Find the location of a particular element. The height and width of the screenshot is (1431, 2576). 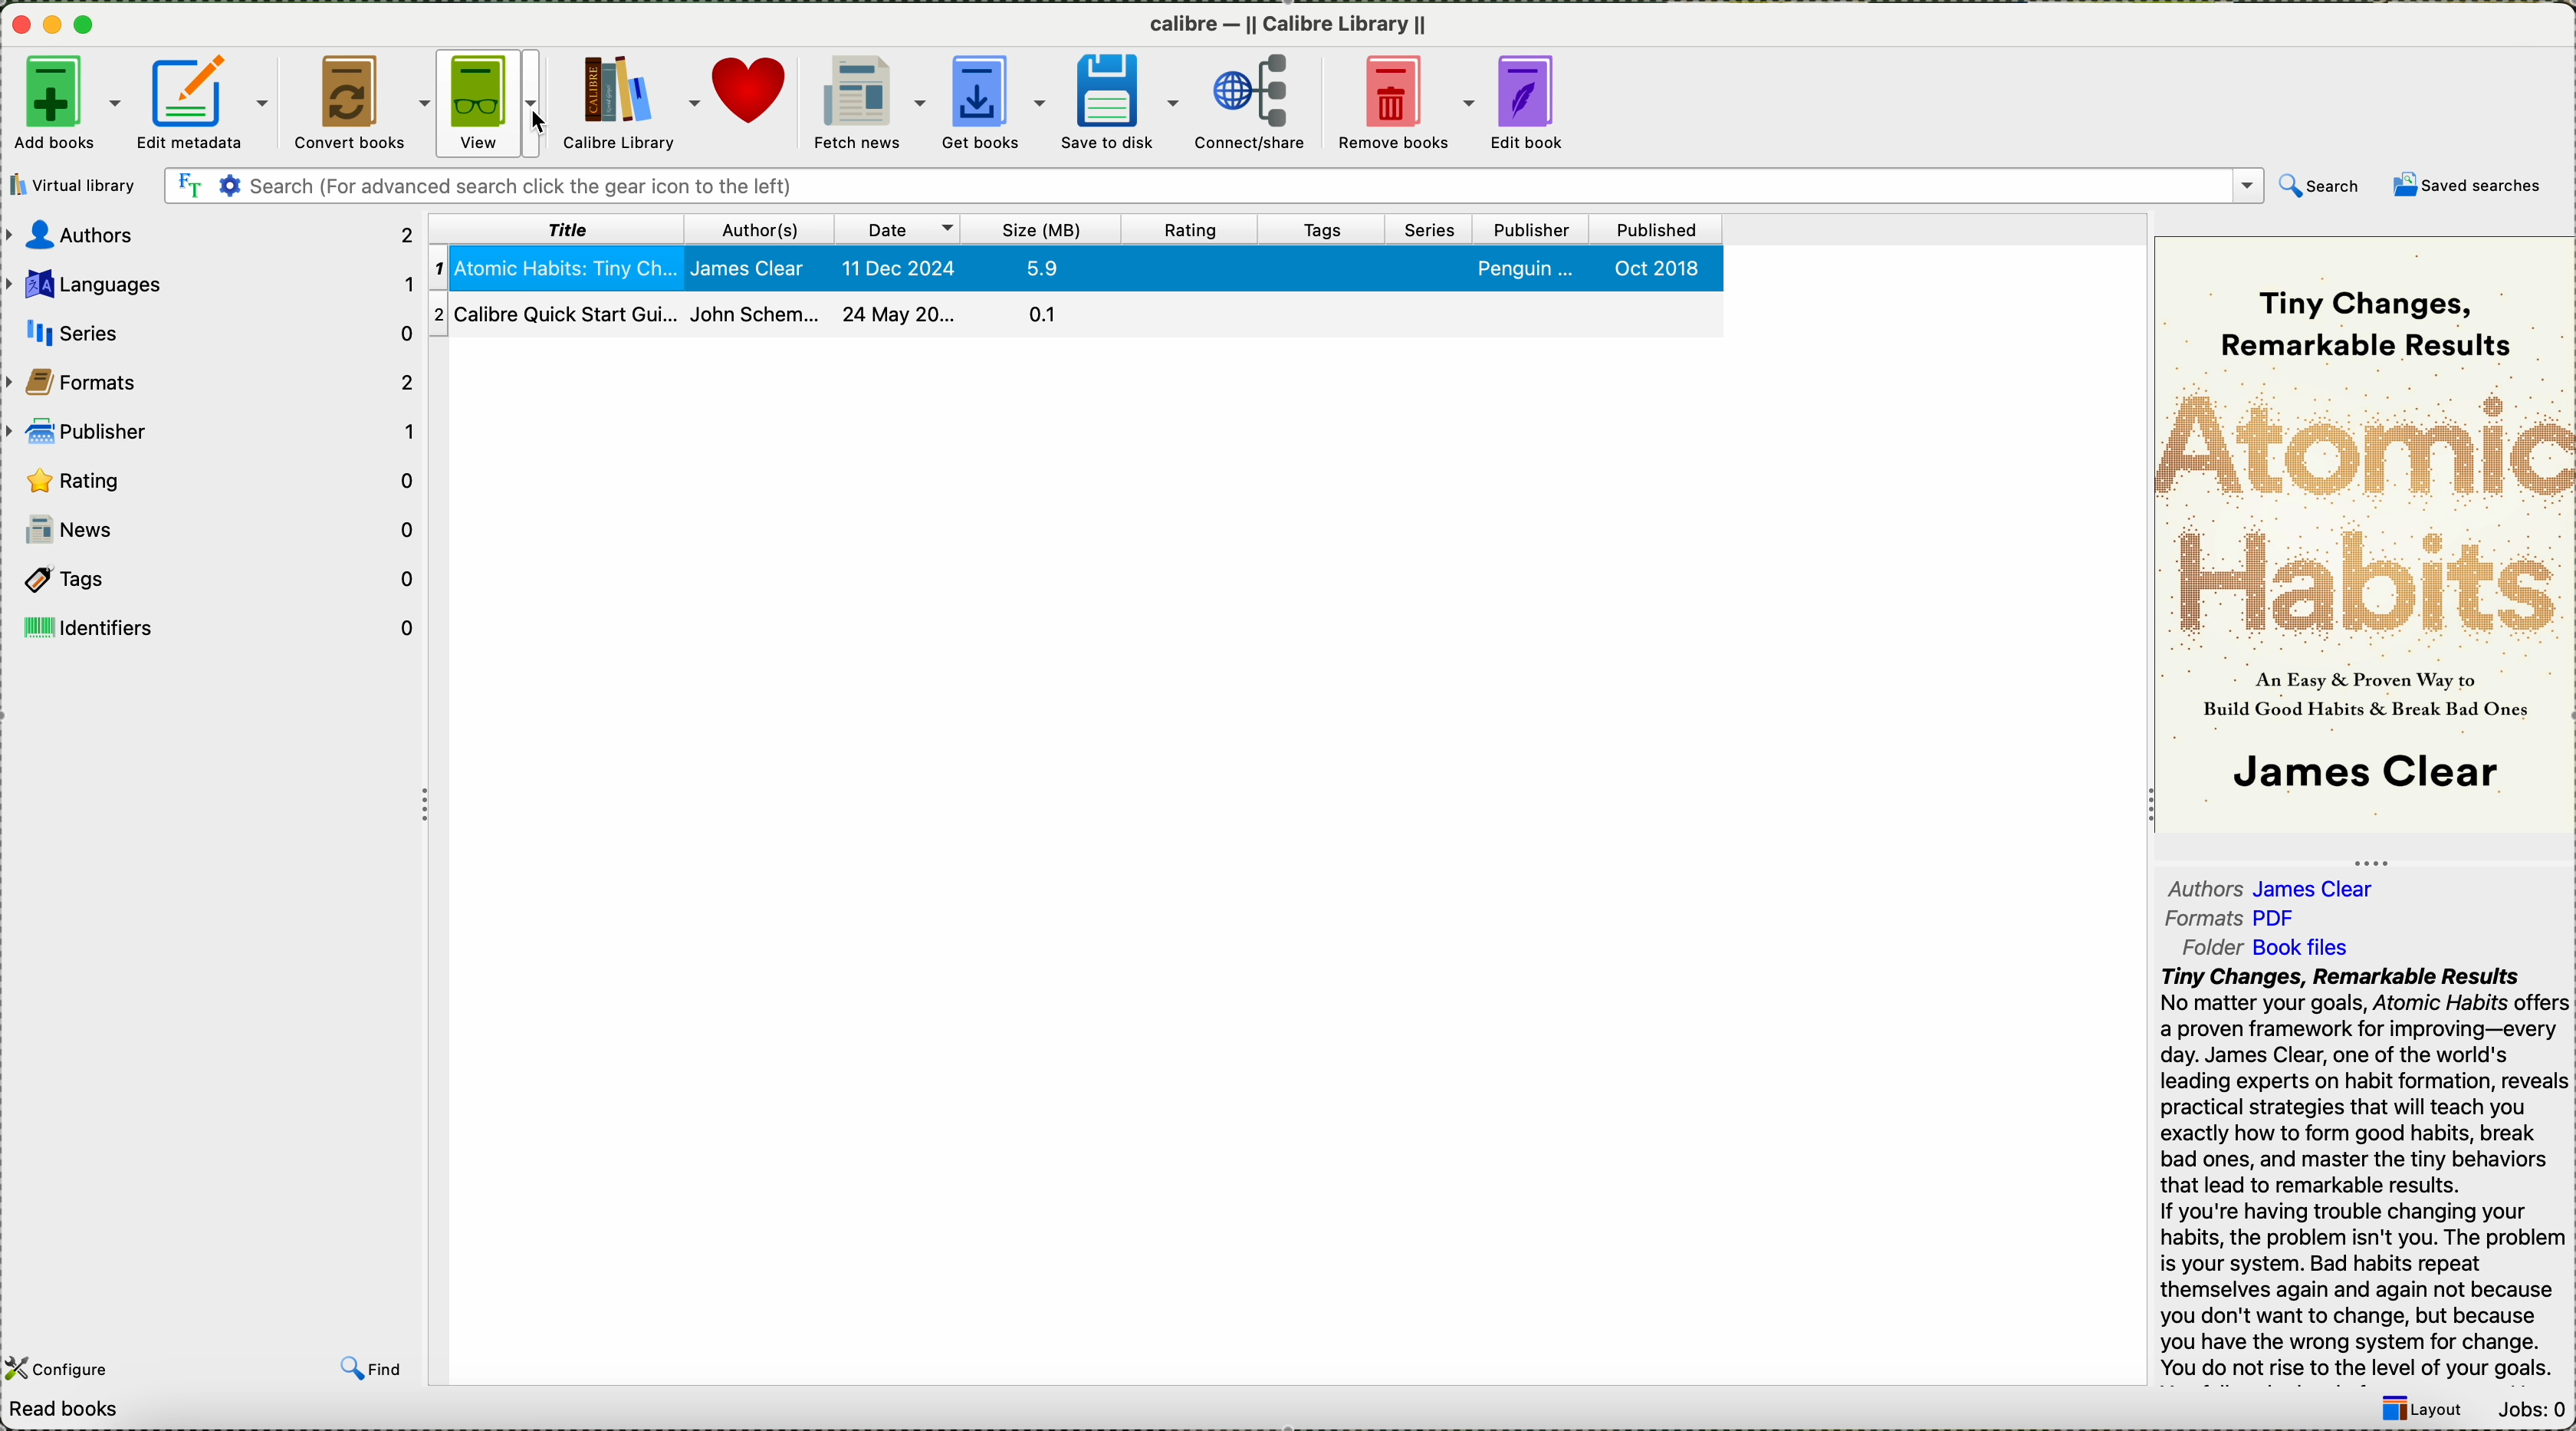

find is located at coordinates (375, 1369).